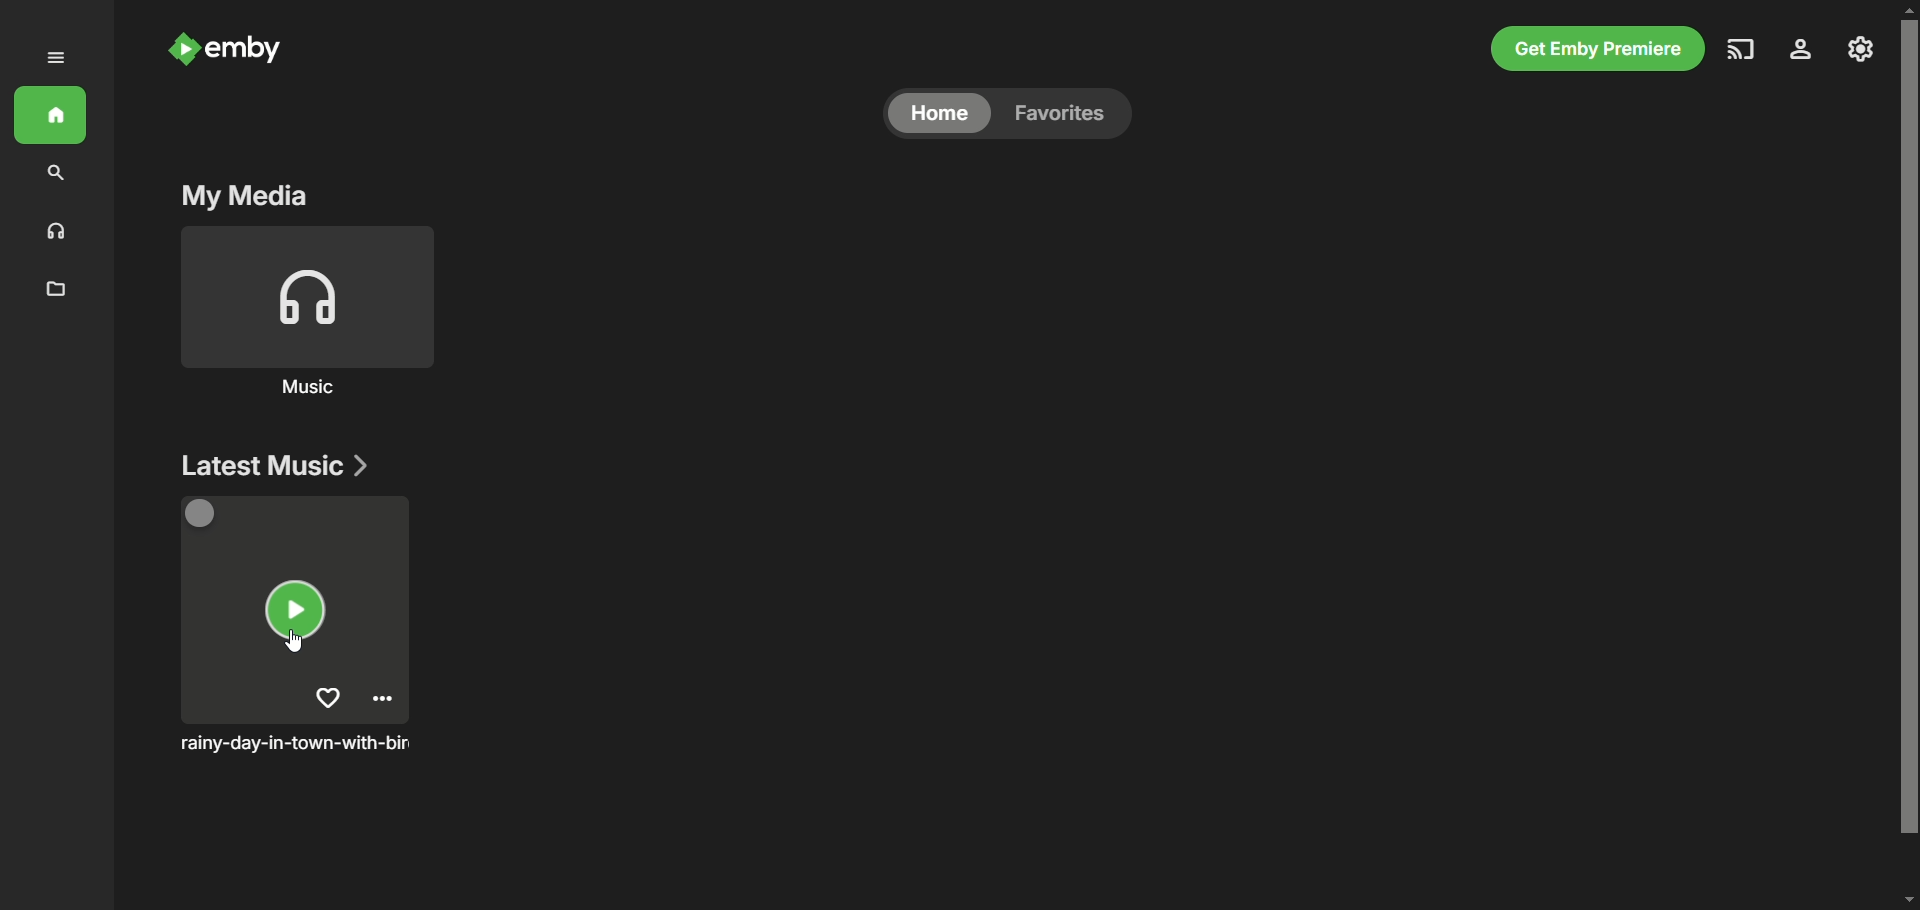 The height and width of the screenshot is (910, 1920). Describe the element at coordinates (290, 640) in the screenshot. I see `cursor` at that location.